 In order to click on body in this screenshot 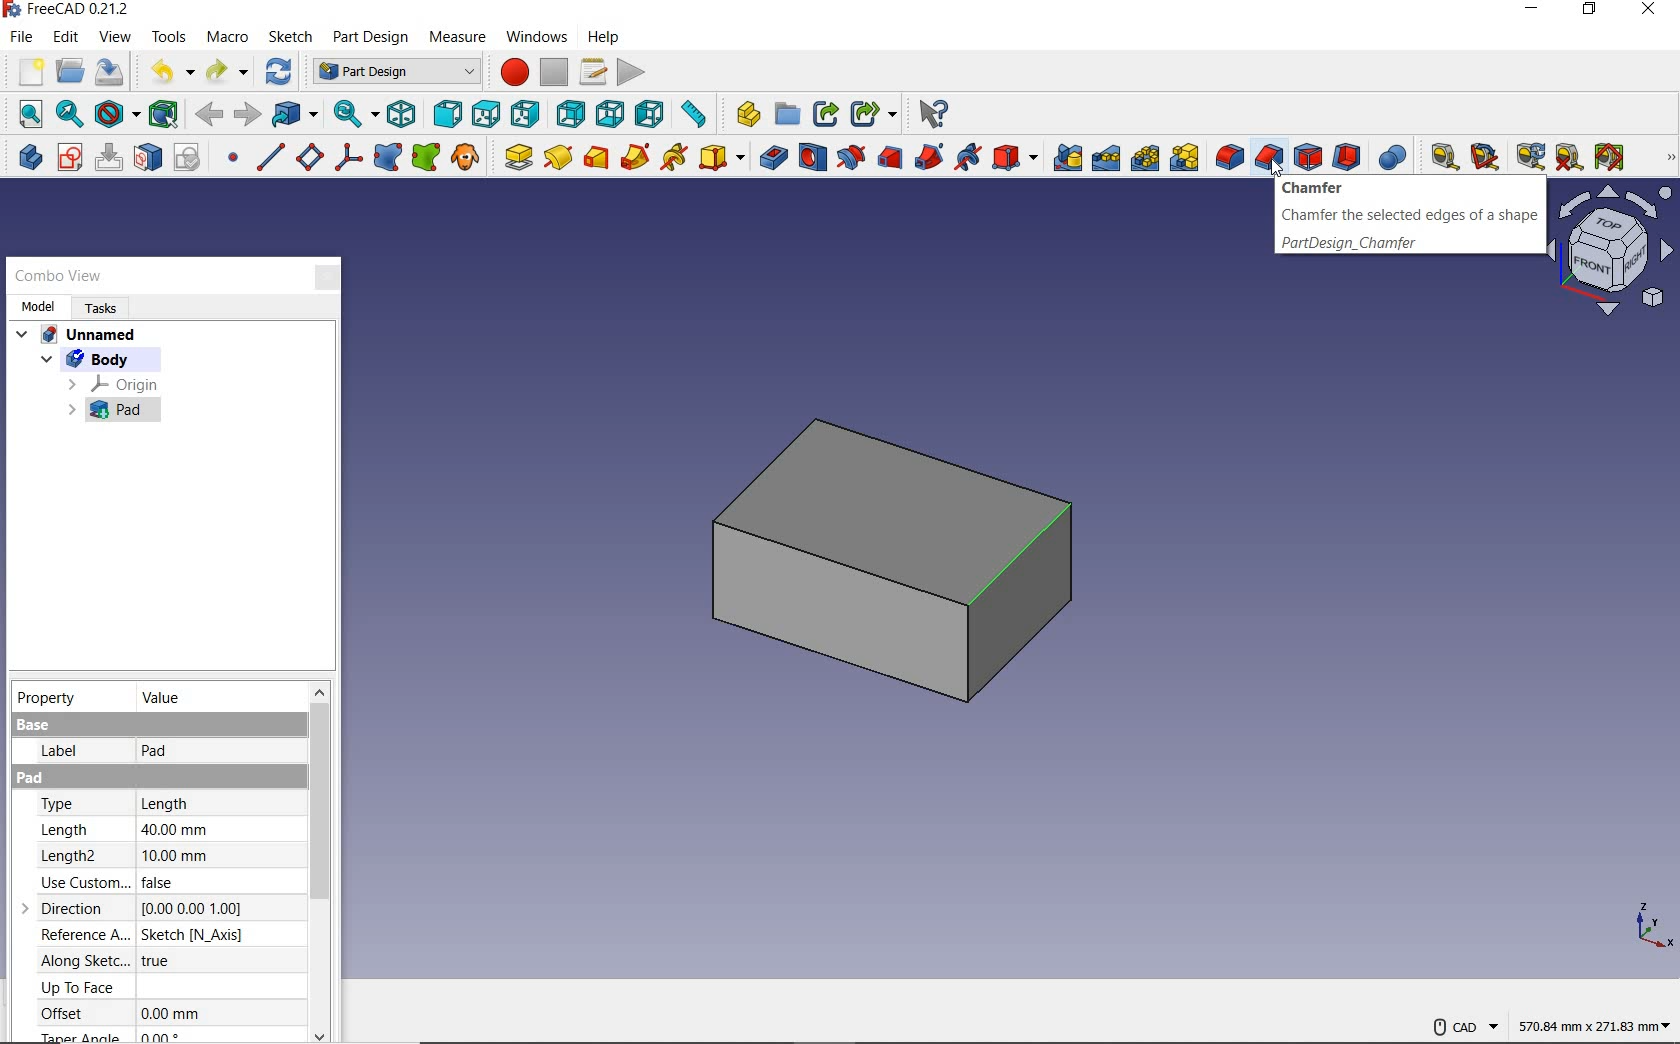, I will do `click(108, 359)`.